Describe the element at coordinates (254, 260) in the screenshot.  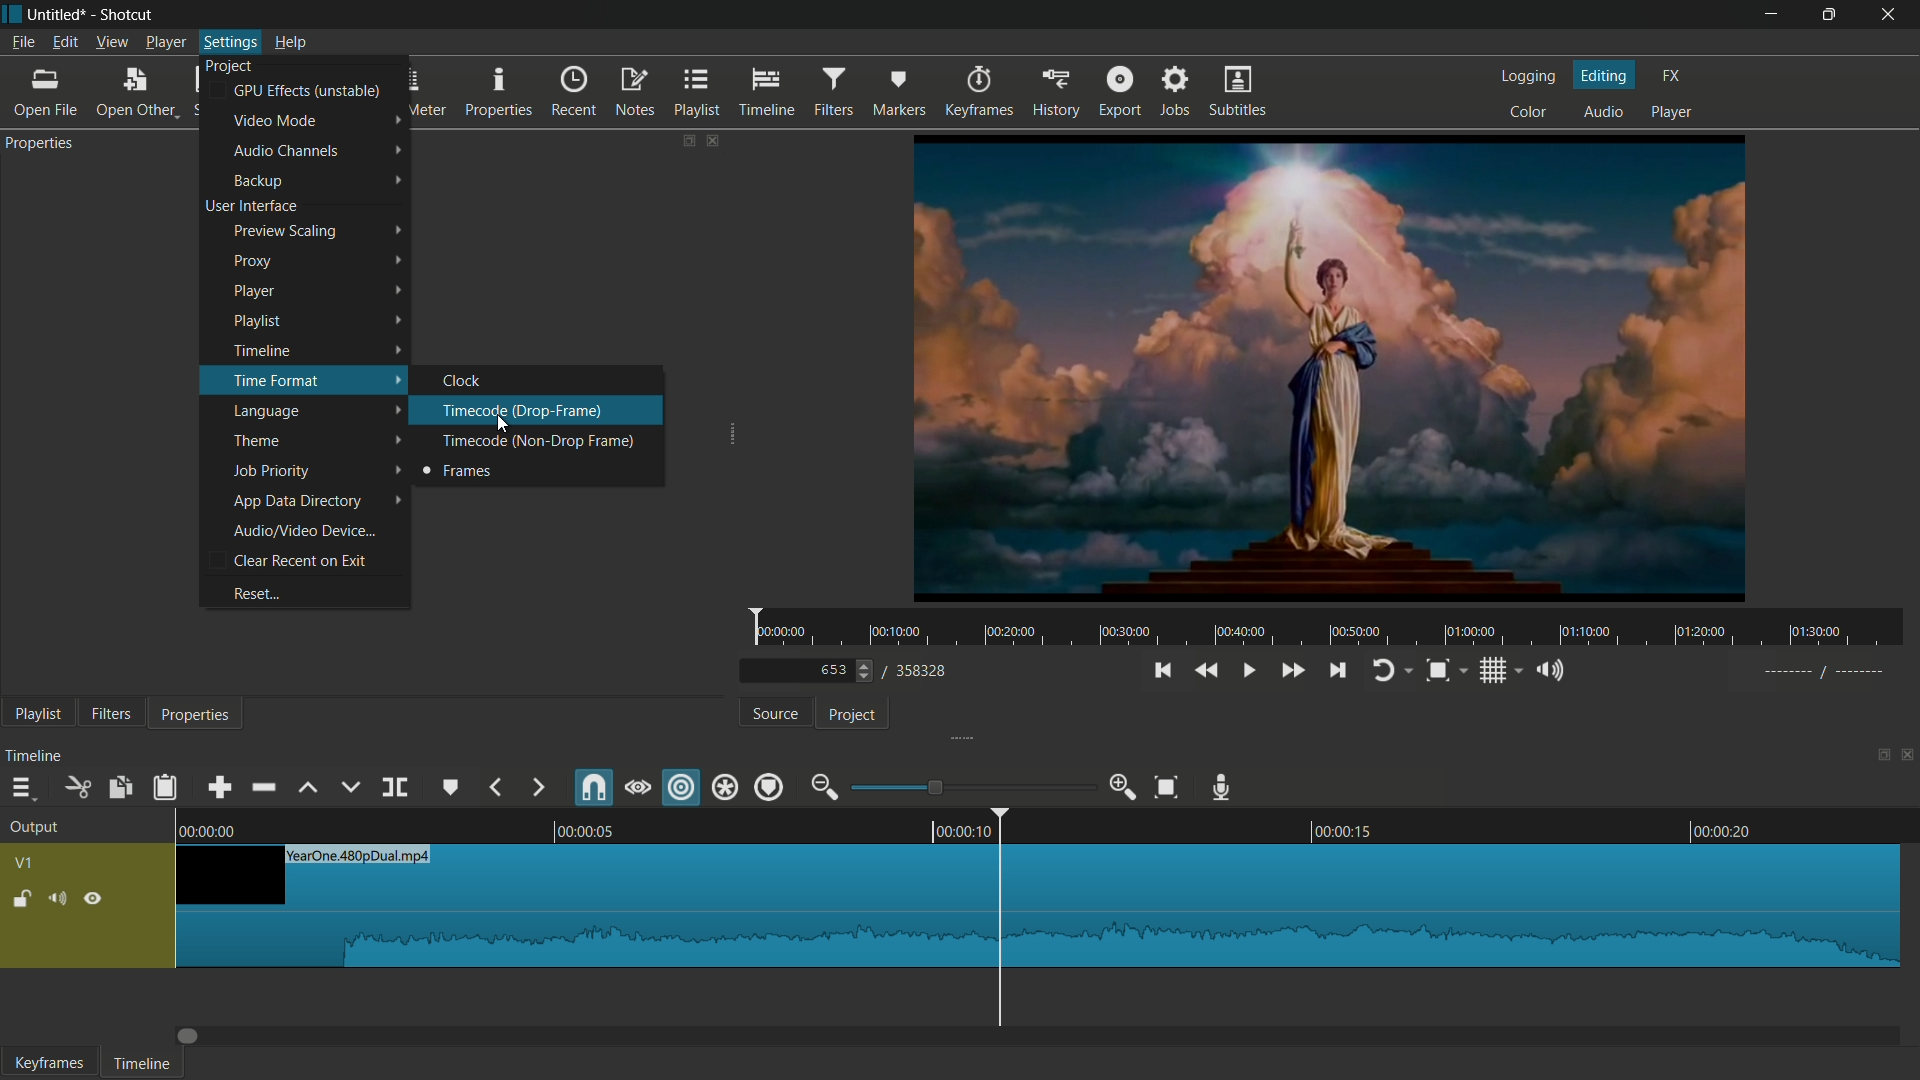
I see `proxy` at that location.